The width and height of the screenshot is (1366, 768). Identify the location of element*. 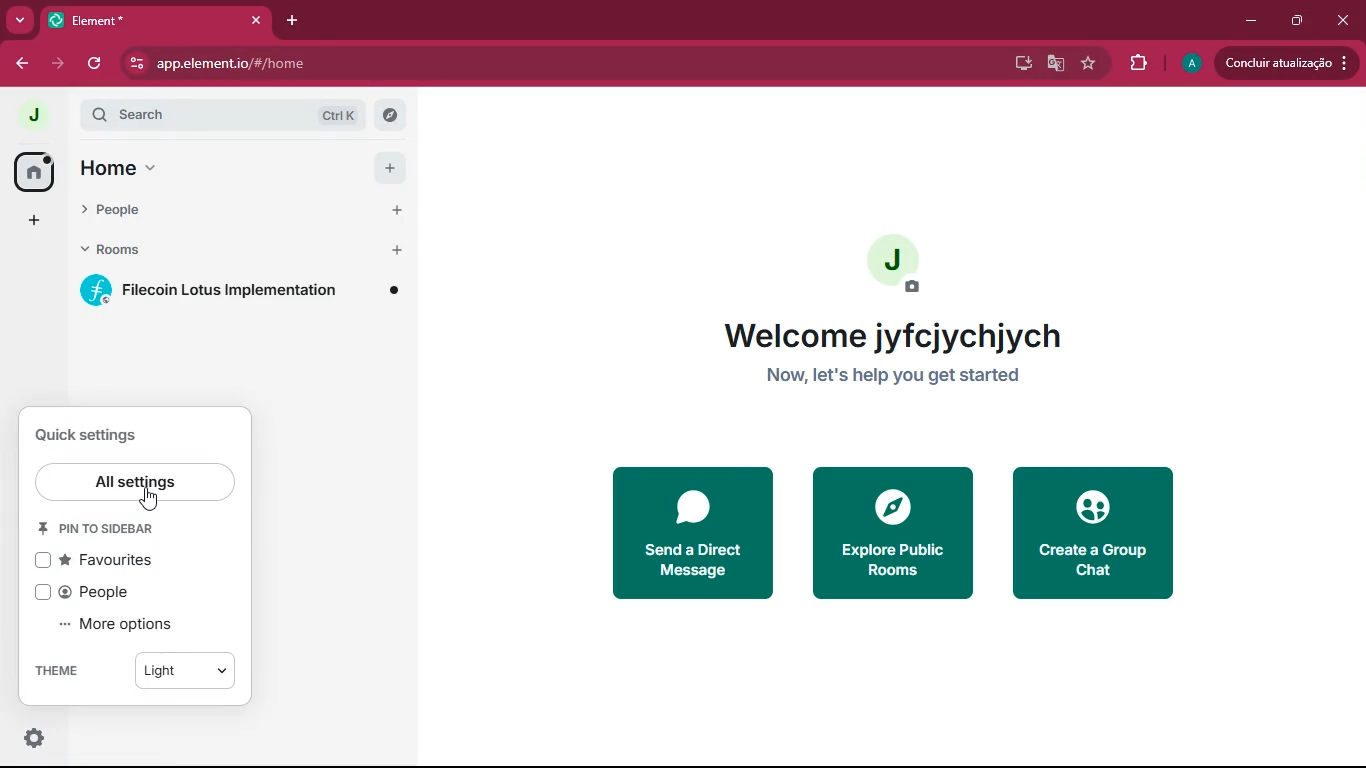
(90, 19).